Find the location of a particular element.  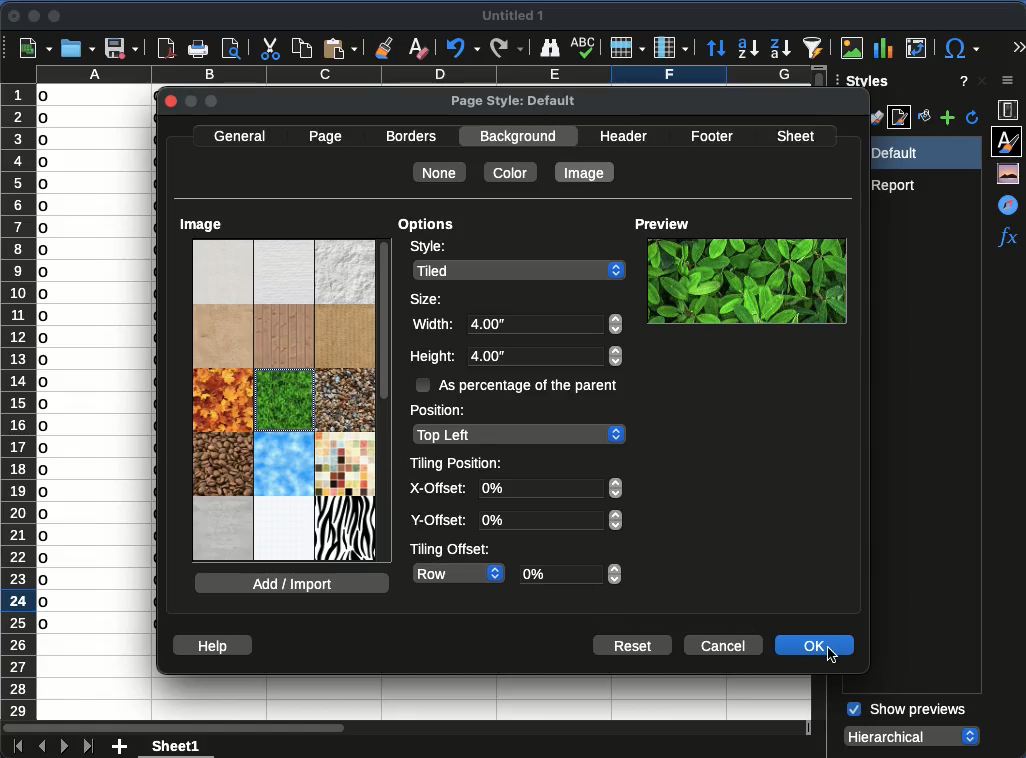

help is located at coordinates (961, 81).